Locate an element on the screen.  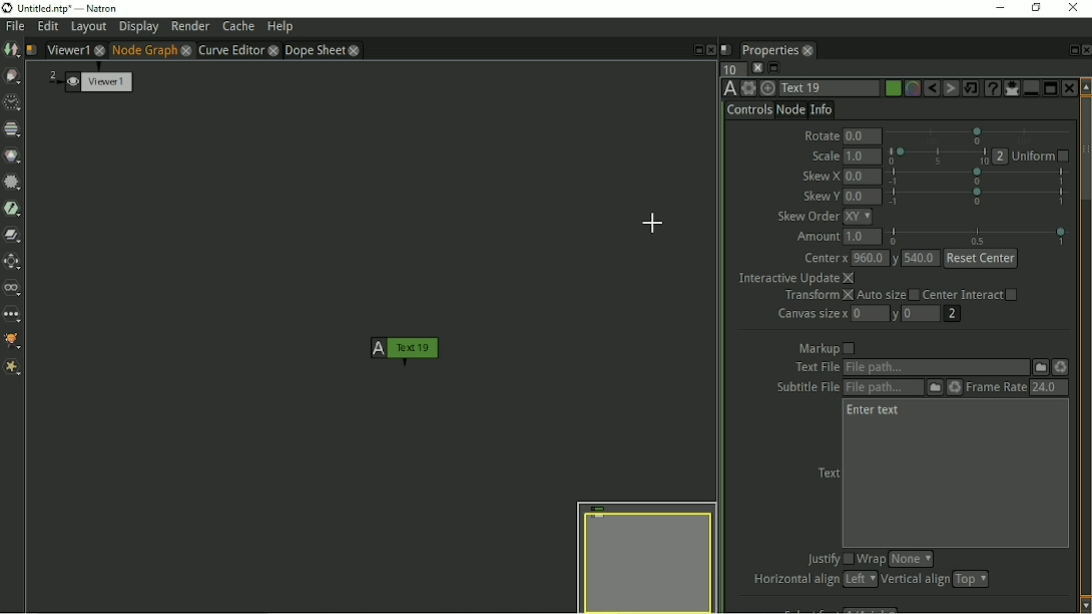
close is located at coordinates (187, 51).